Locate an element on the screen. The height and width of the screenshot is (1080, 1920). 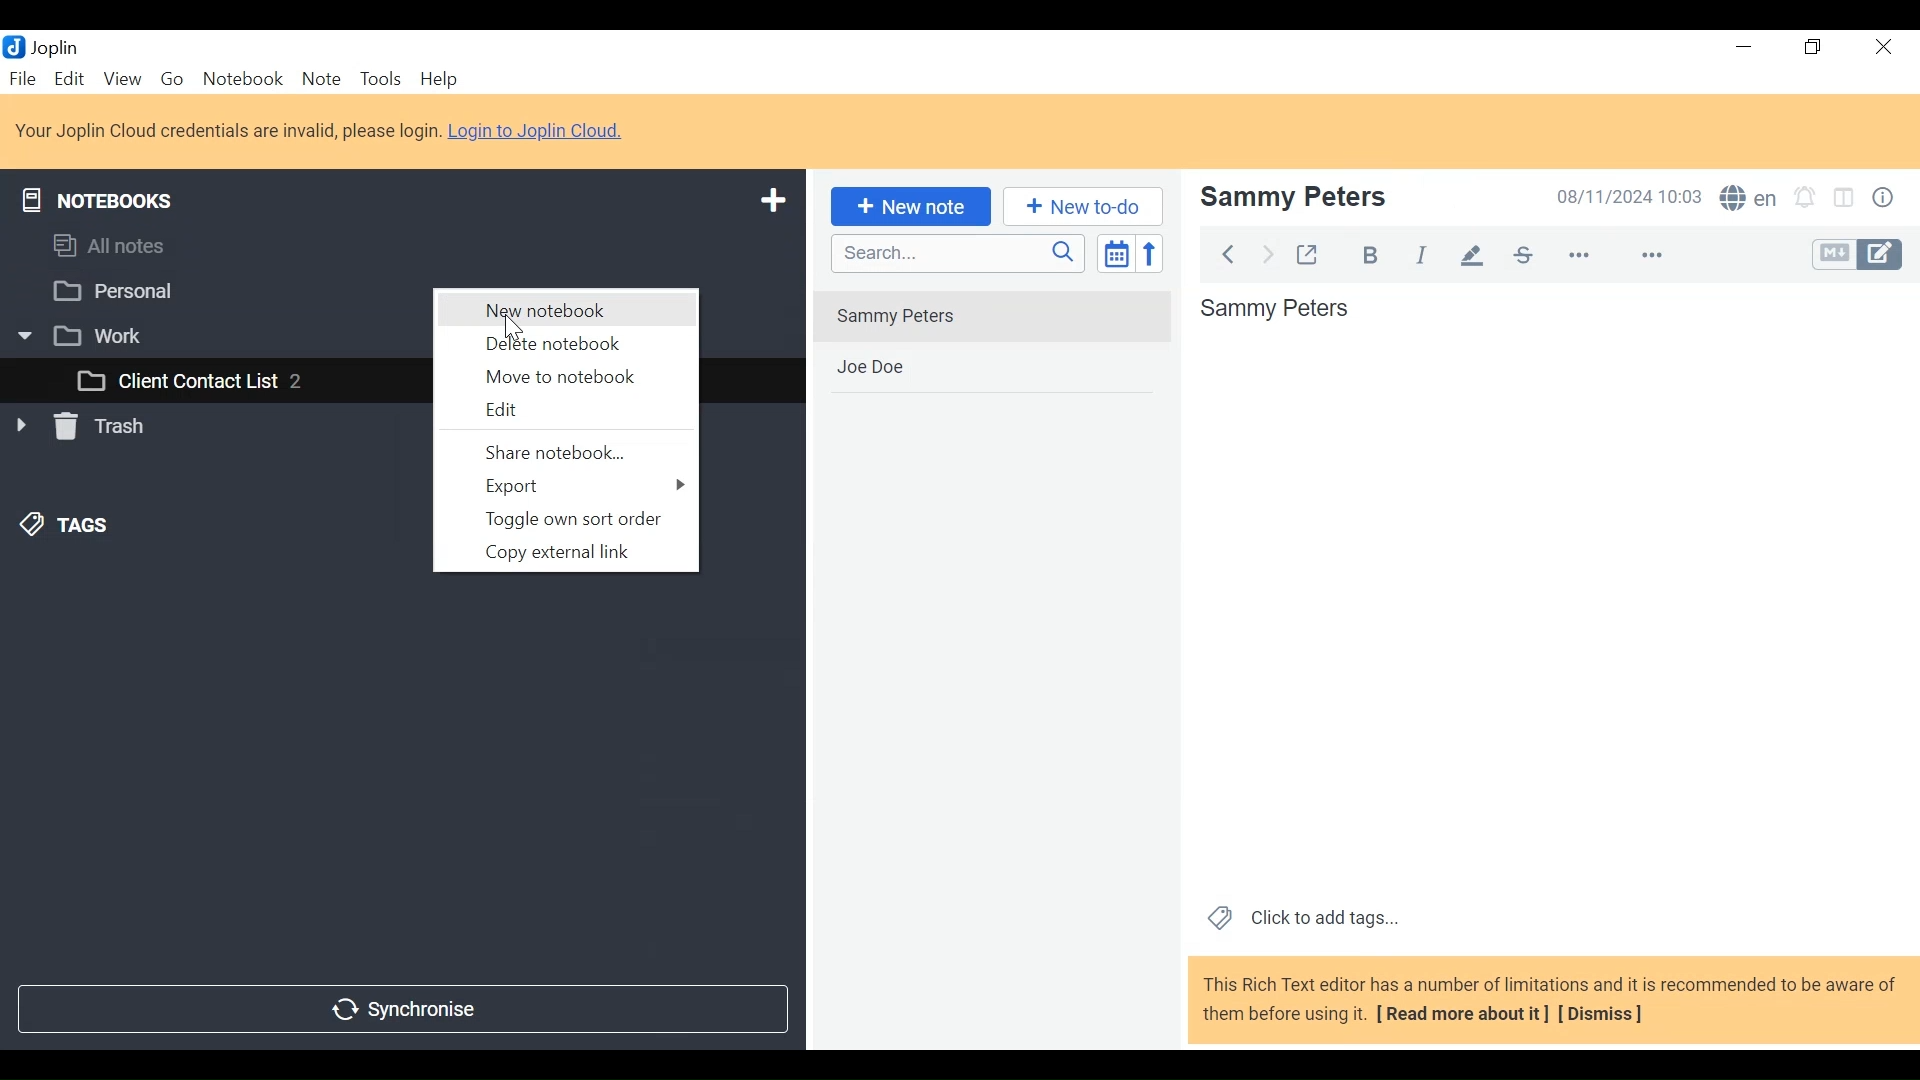
New Notebook is located at coordinates (565, 310).